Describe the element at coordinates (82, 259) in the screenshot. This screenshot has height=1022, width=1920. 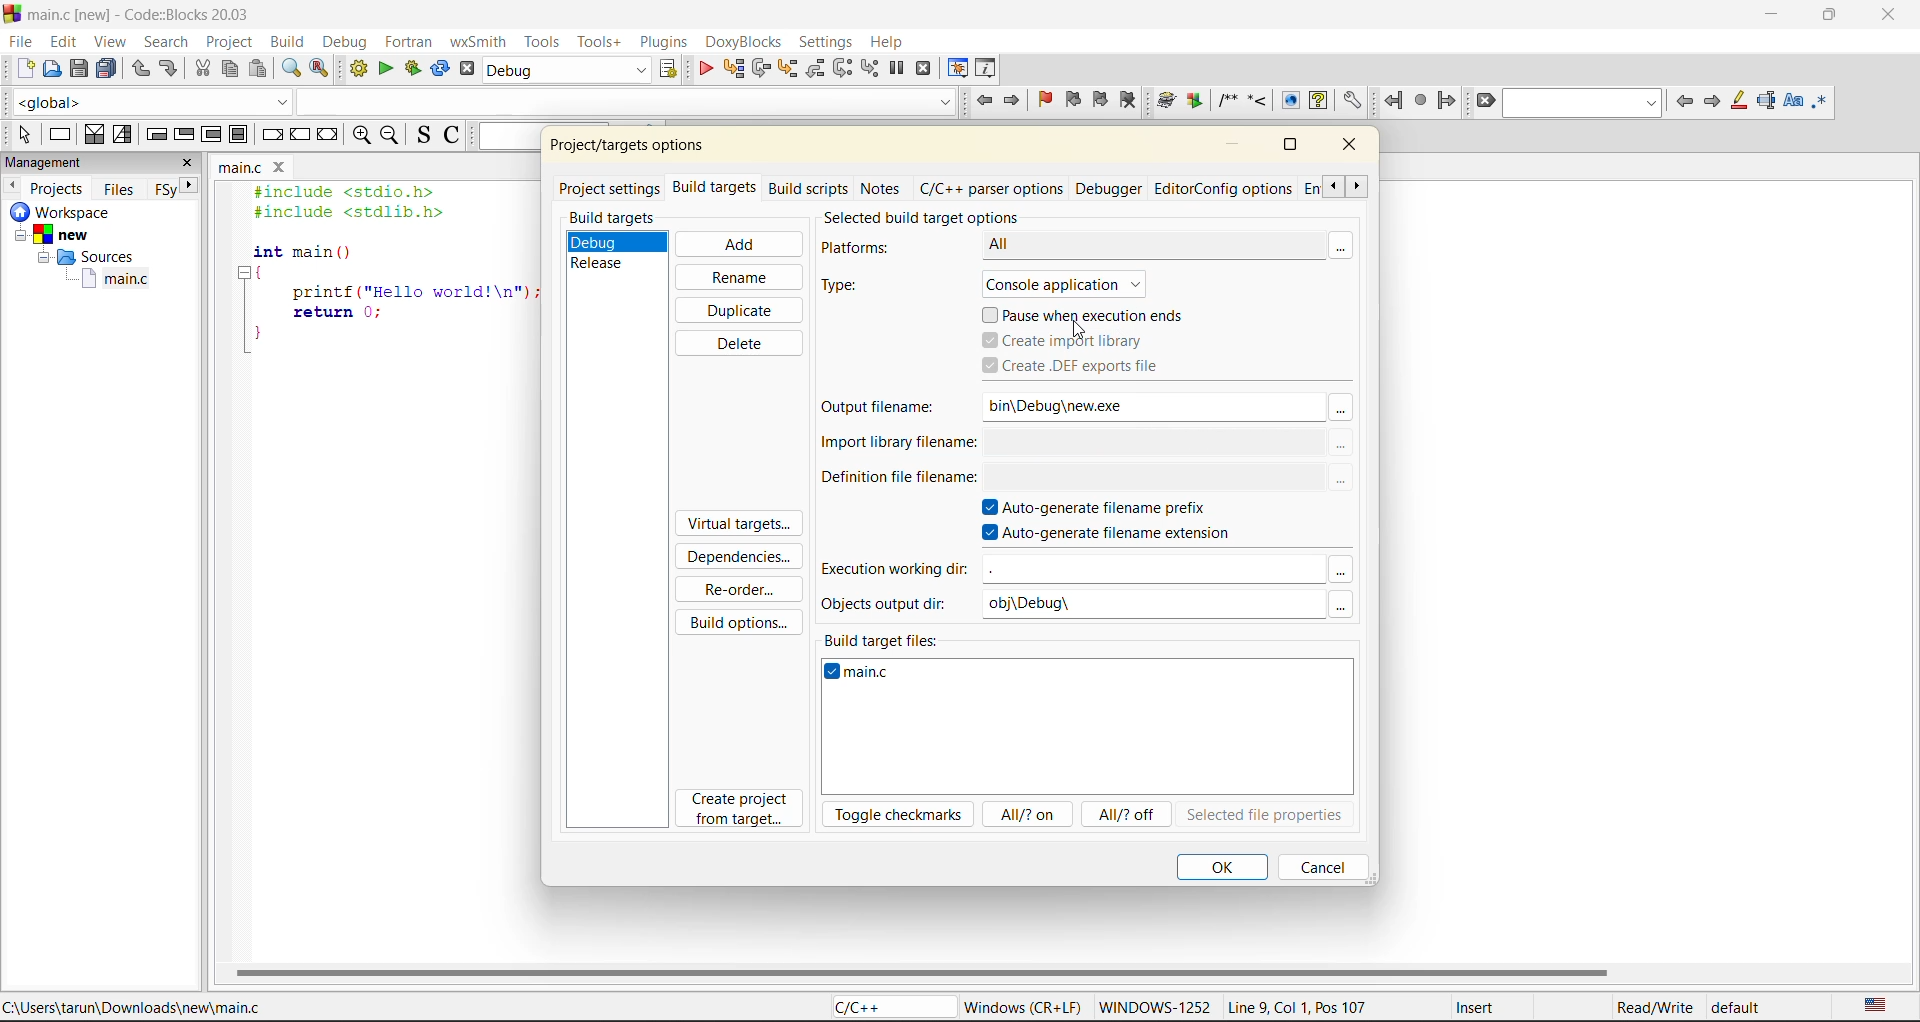
I see `Sources` at that location.